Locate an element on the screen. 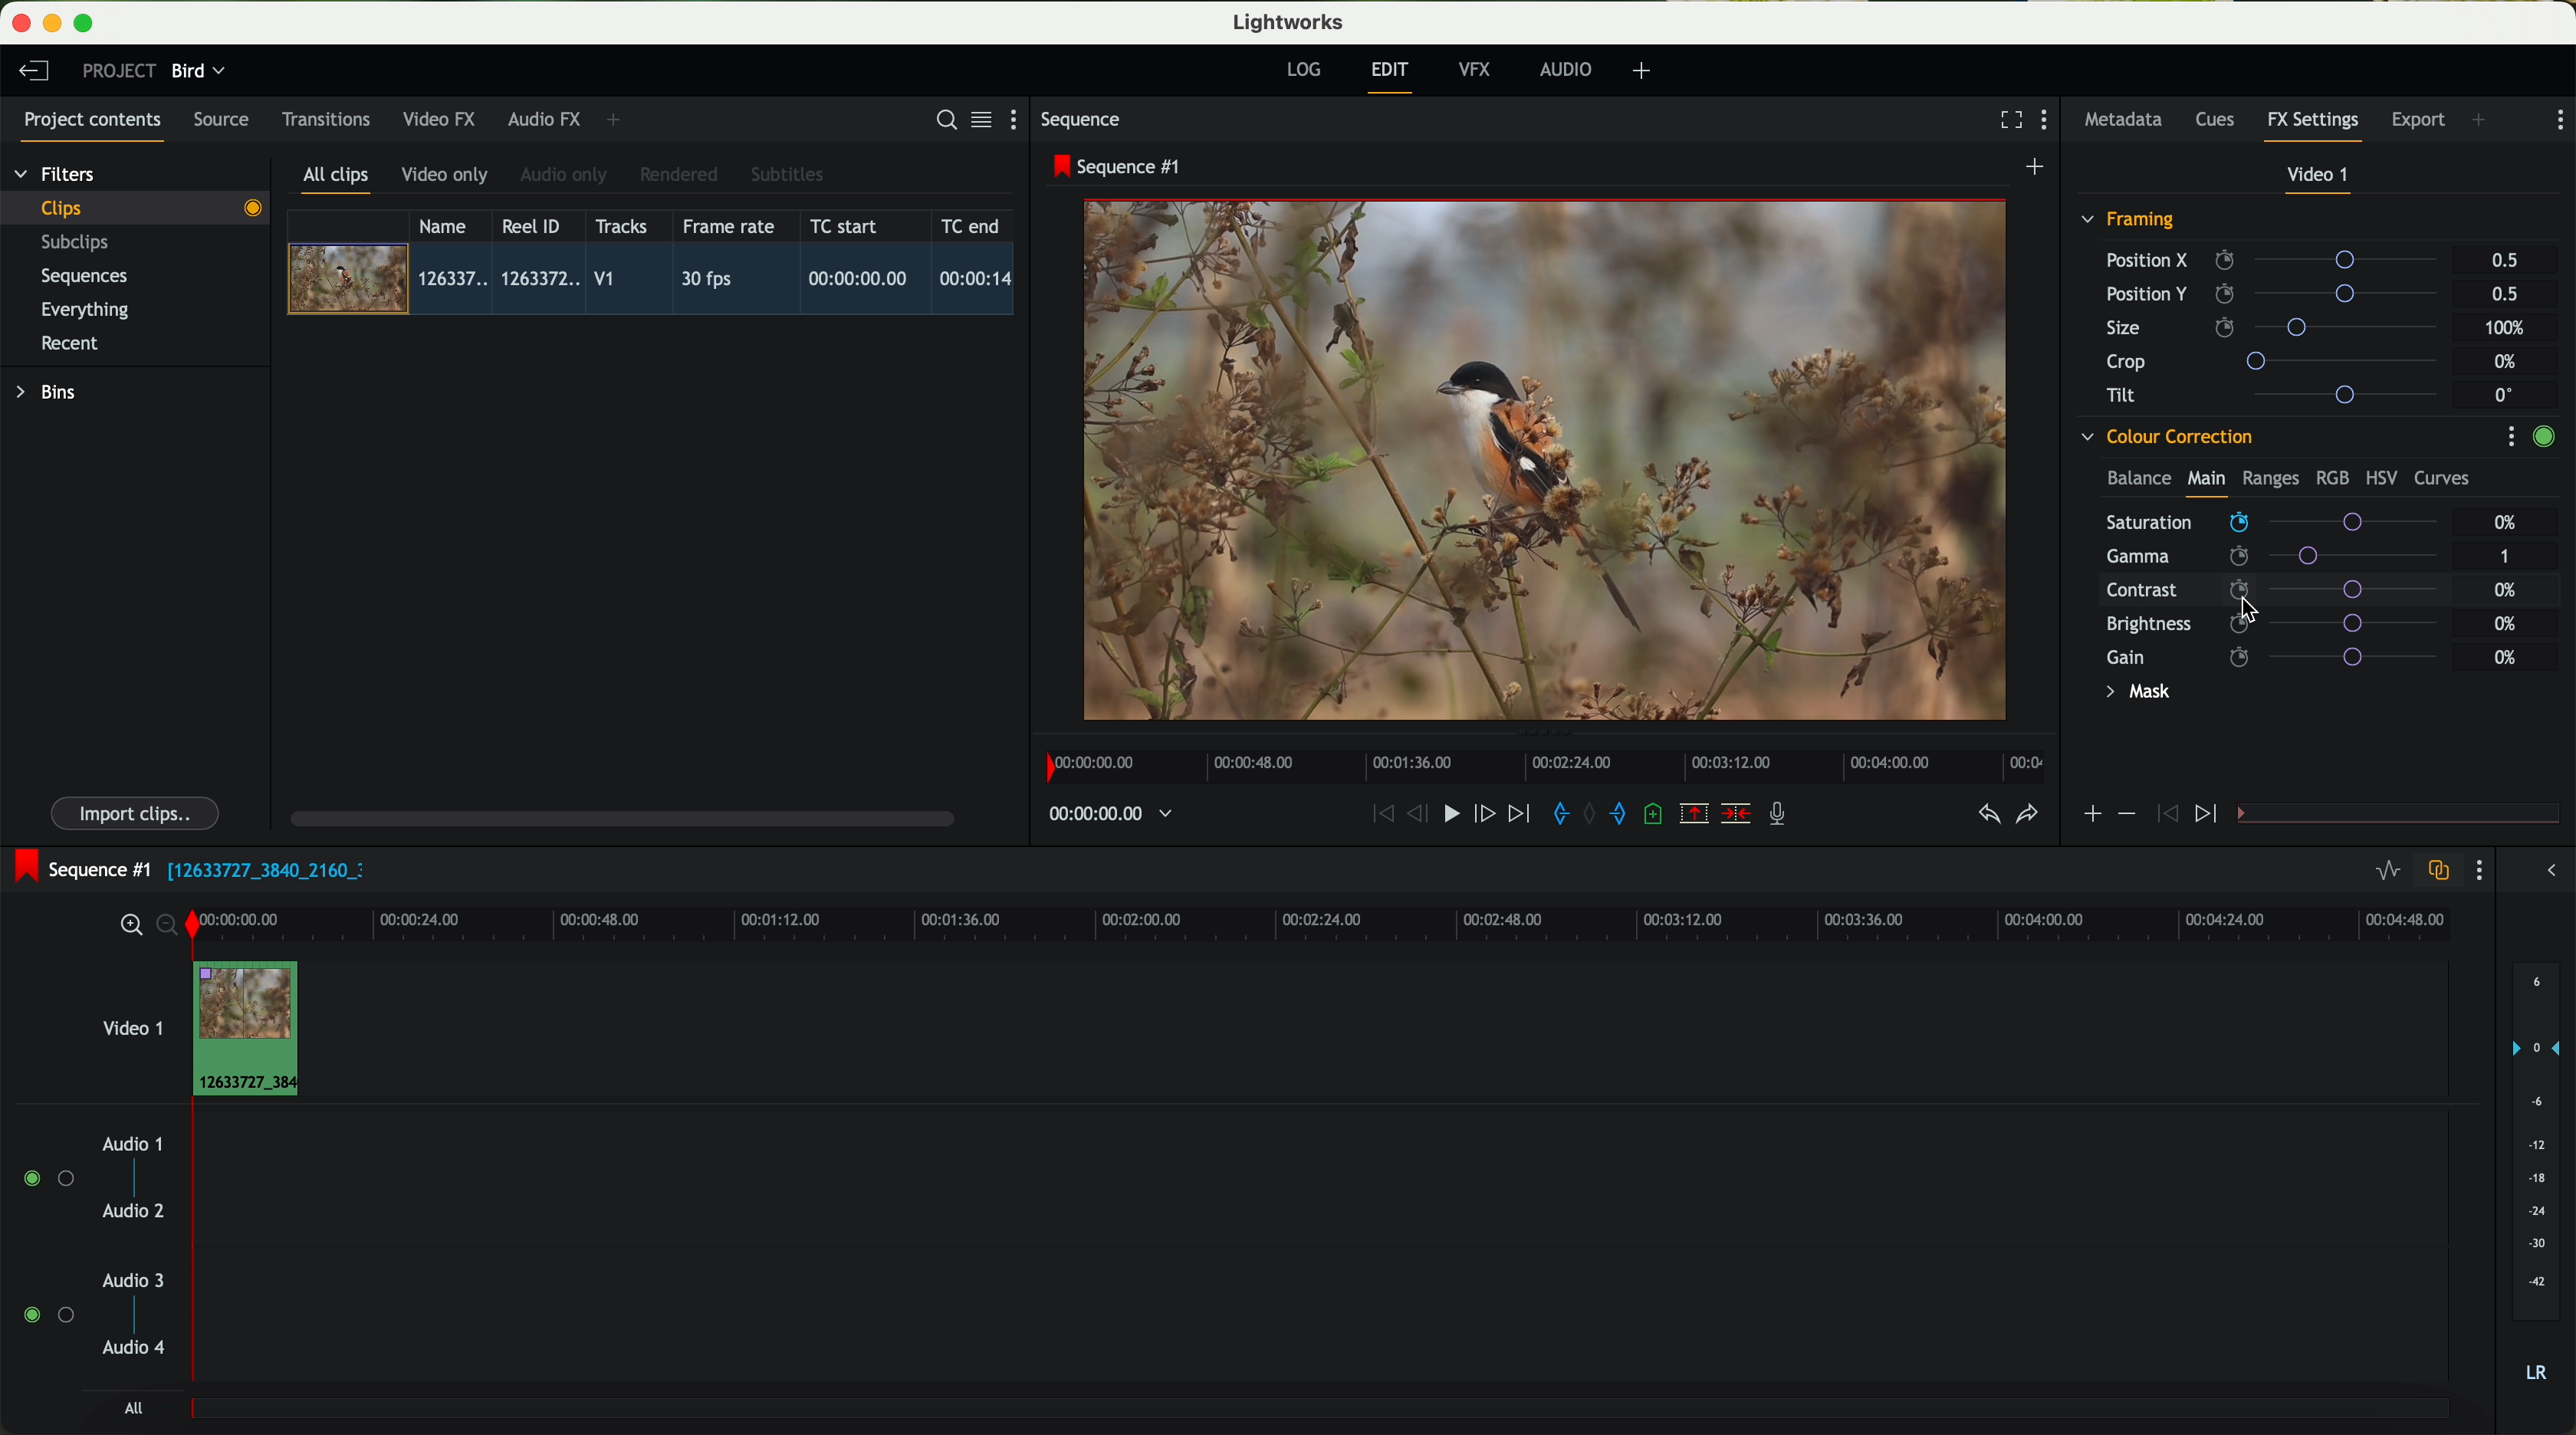 The width and height of the screenshot is (2576, 1435). position X is located at coordinates (2279, 260).